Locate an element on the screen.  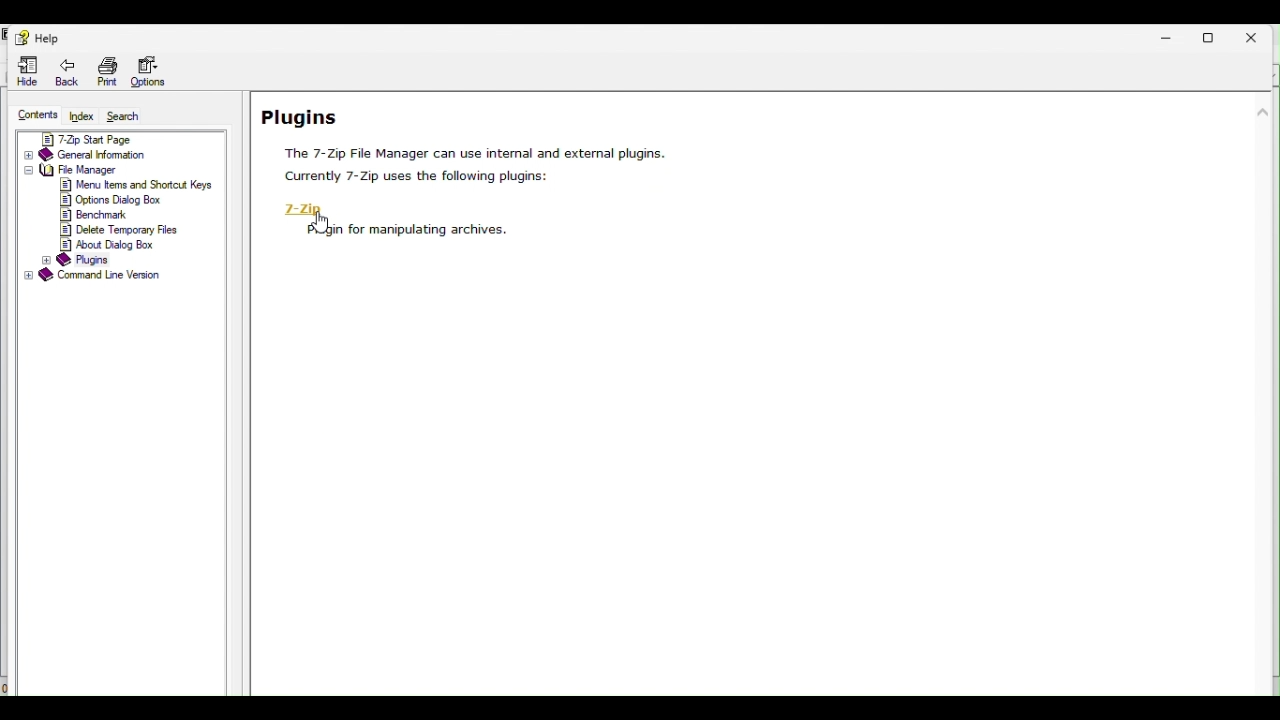
delete is located at coordinates (117, 229).